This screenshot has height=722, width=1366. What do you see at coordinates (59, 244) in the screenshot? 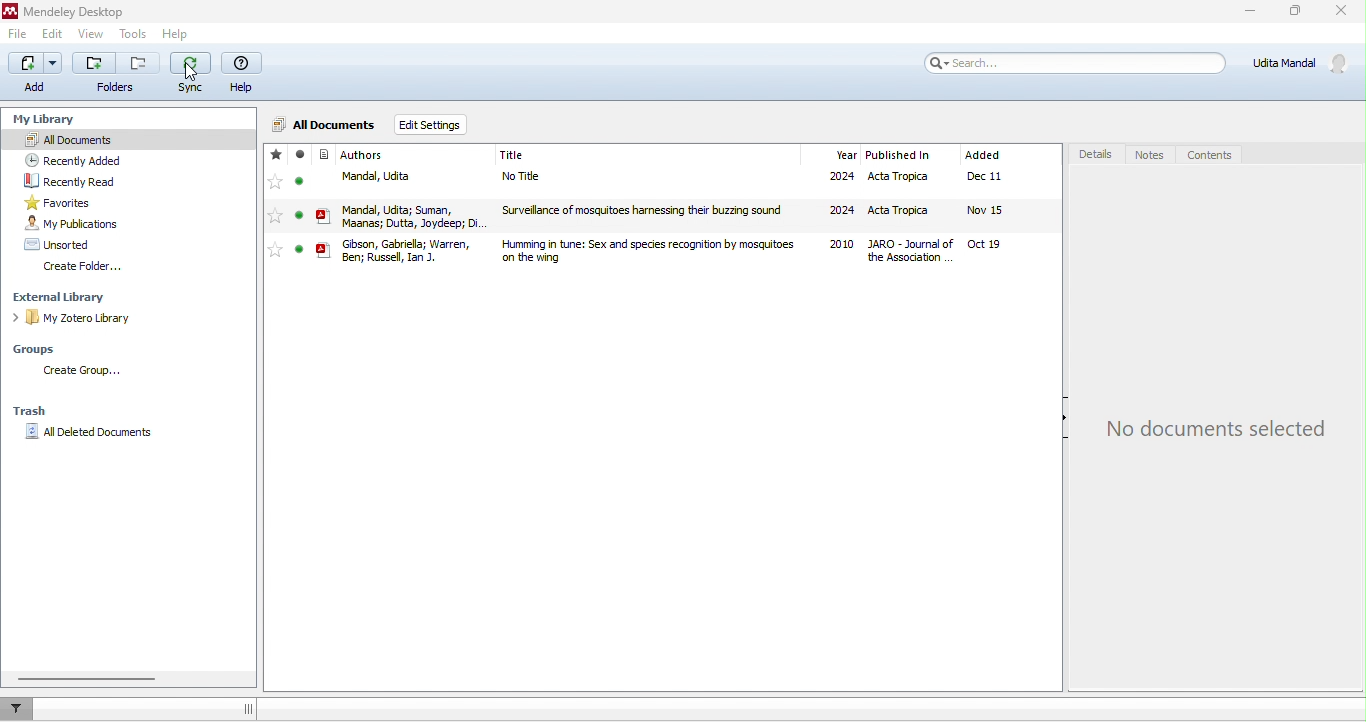
I see `unsorted` at bounding box center [59, 244].